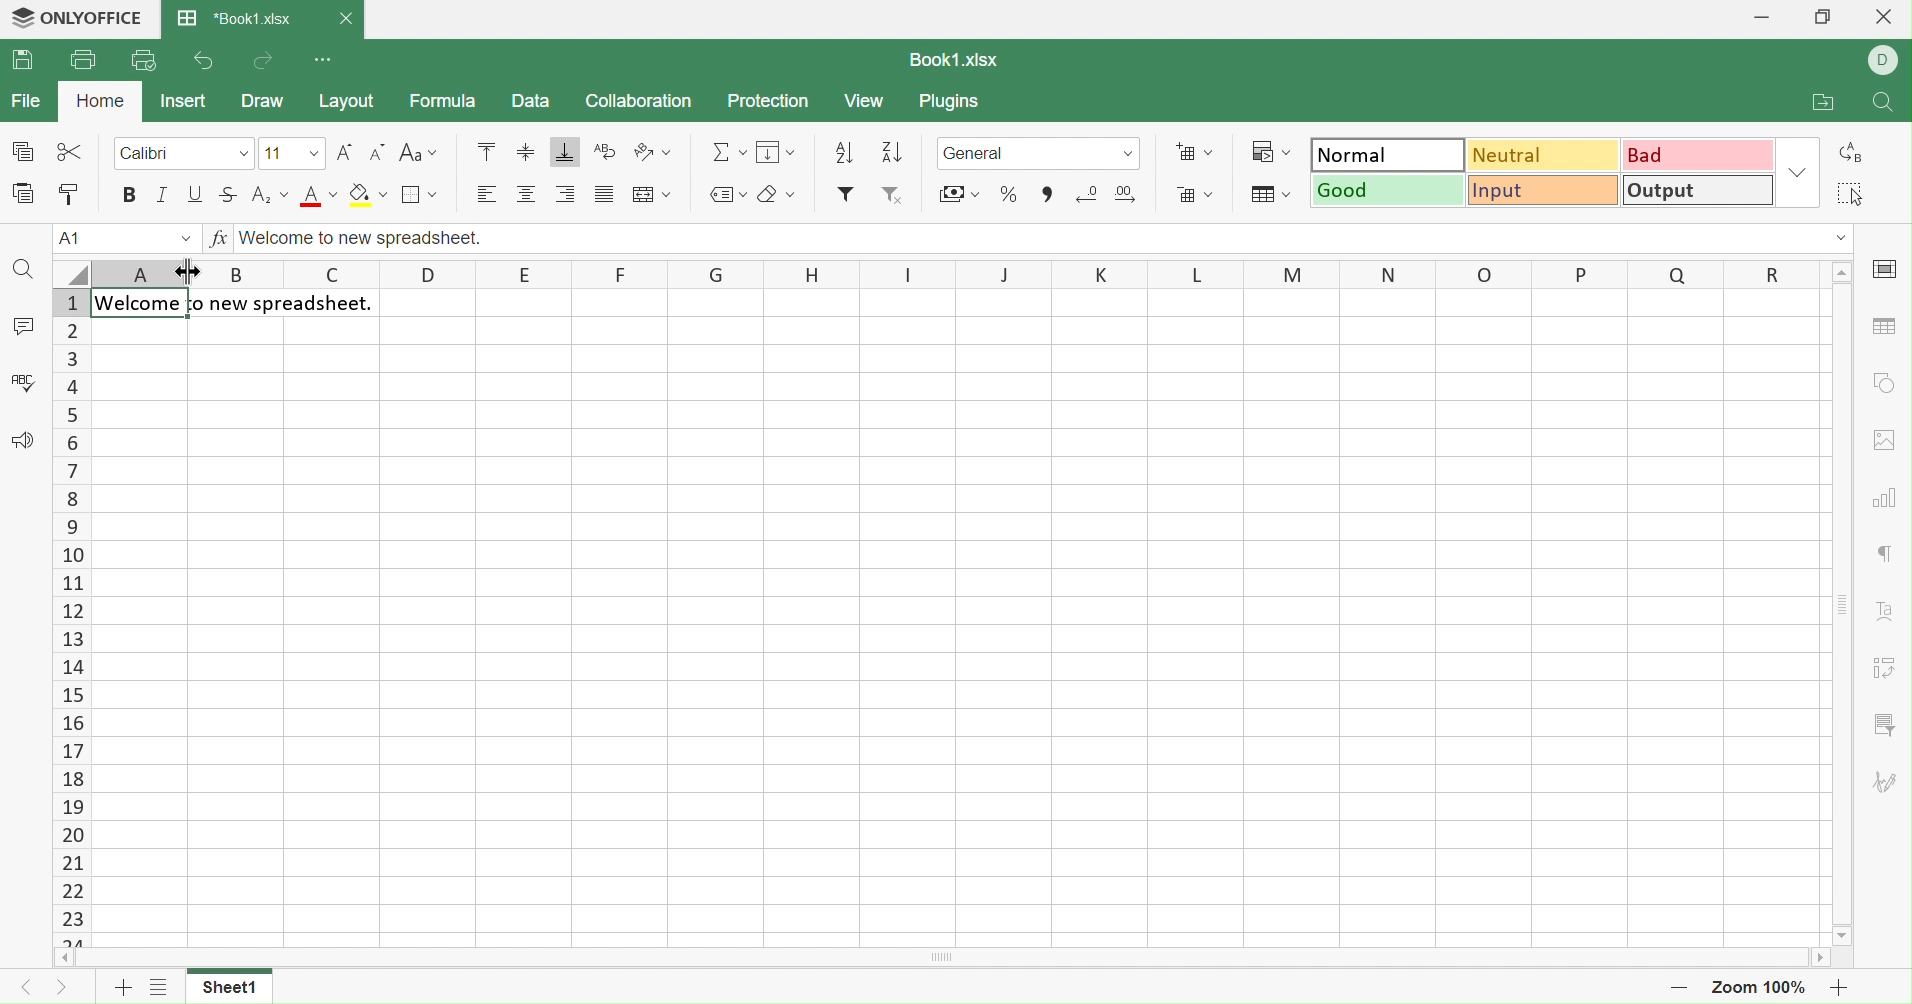 This screenshot has height=1004, width=1912. I want to click on Save, so click(24, 62).